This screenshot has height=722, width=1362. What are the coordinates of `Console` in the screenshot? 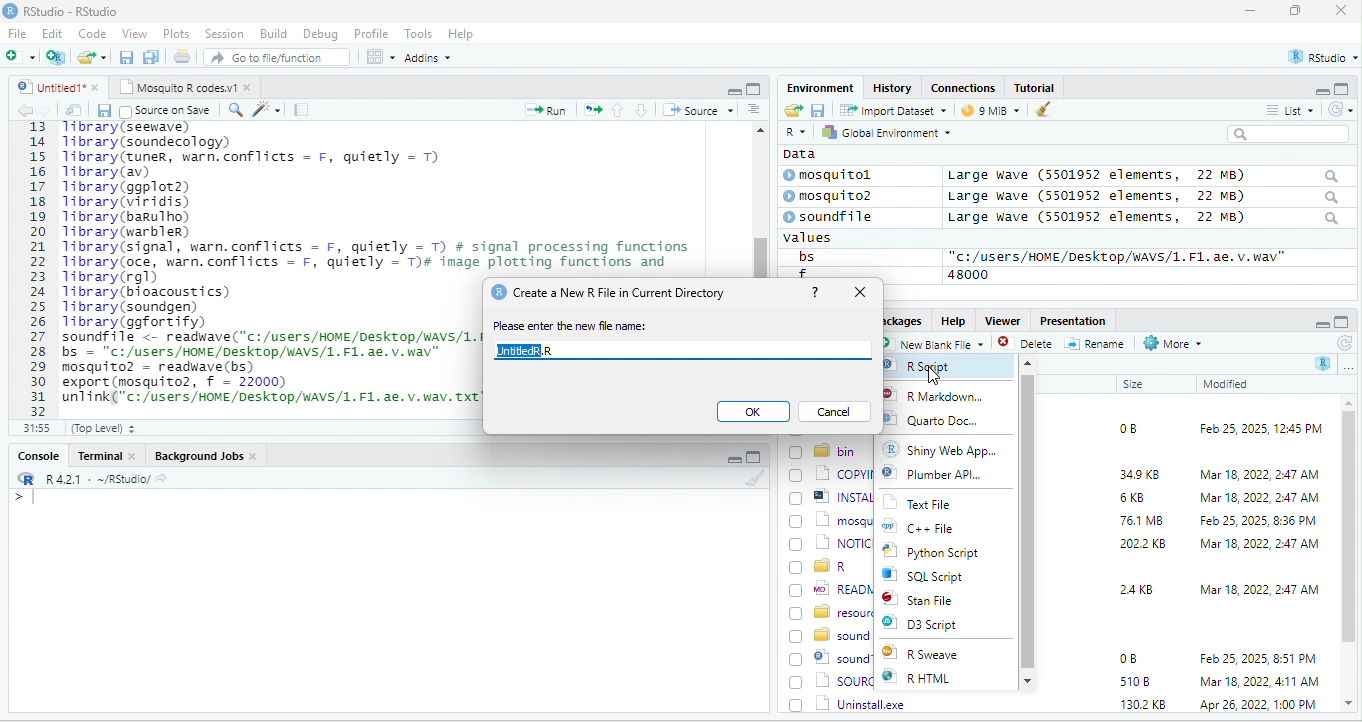 It's located at (37, 454).